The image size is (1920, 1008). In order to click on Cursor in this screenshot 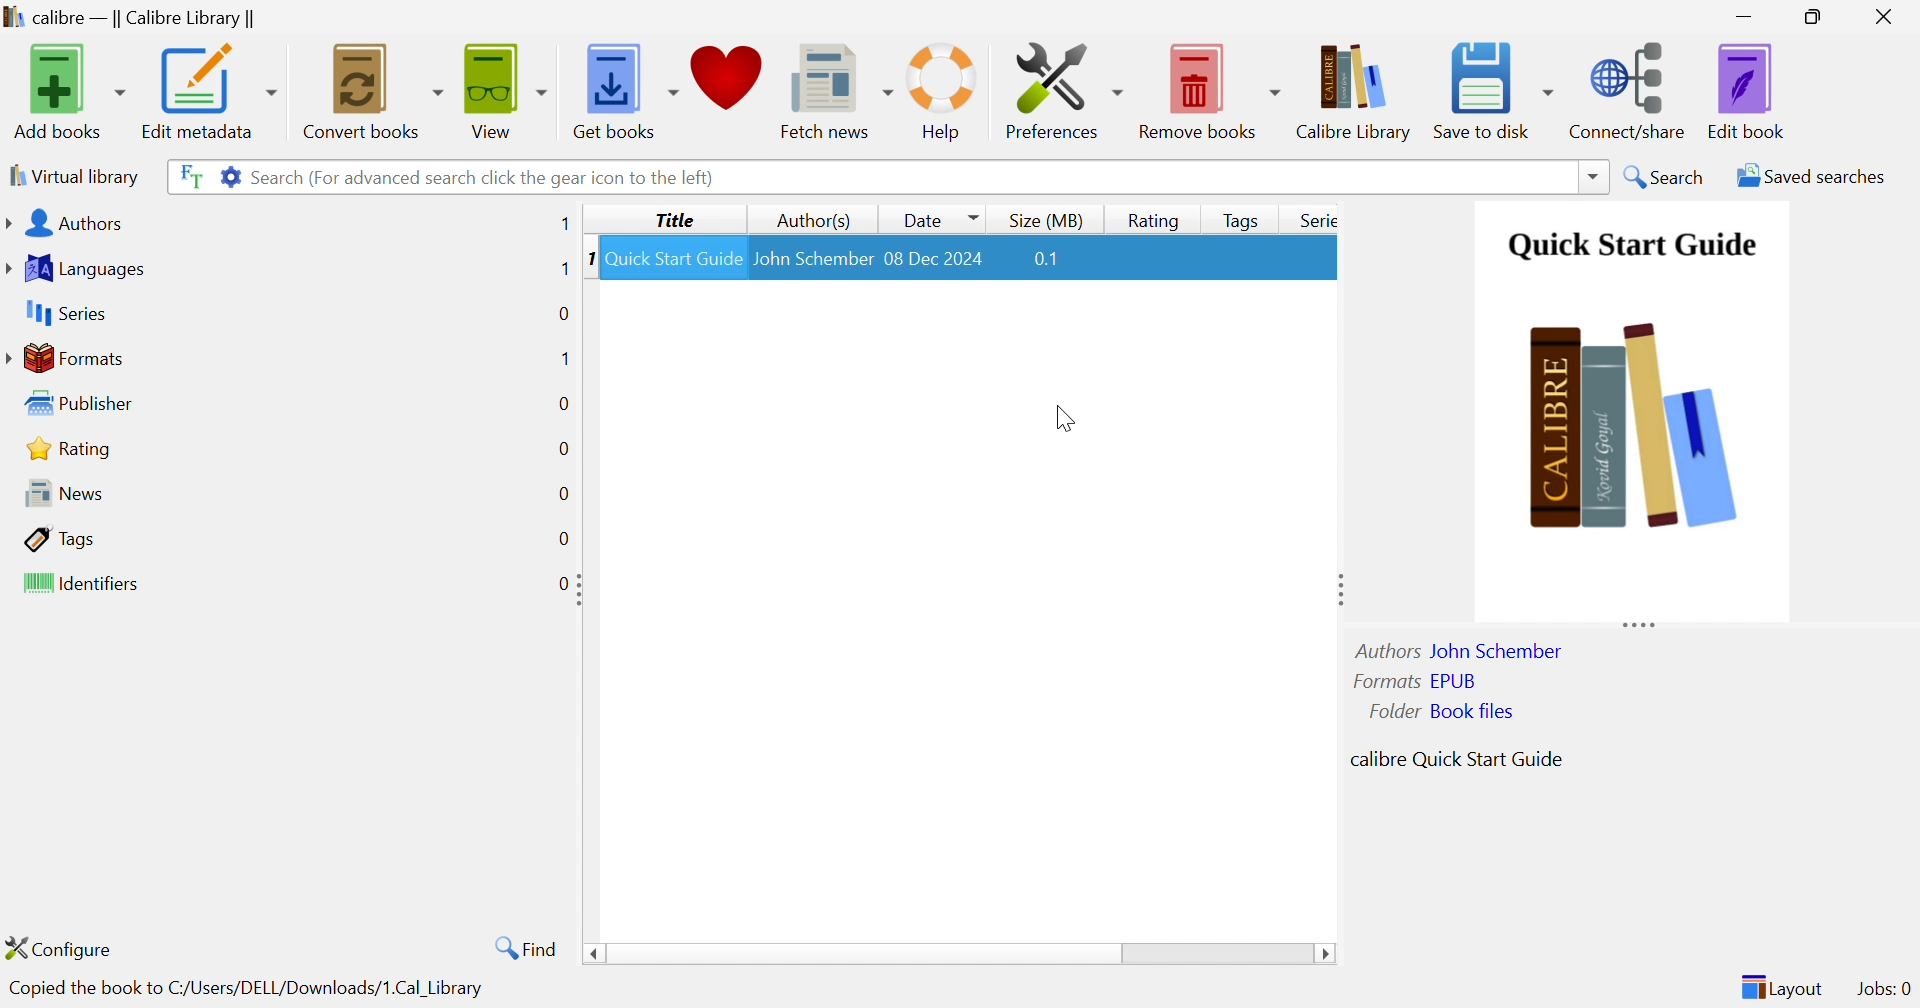, I will do `click(1065, 417)`.